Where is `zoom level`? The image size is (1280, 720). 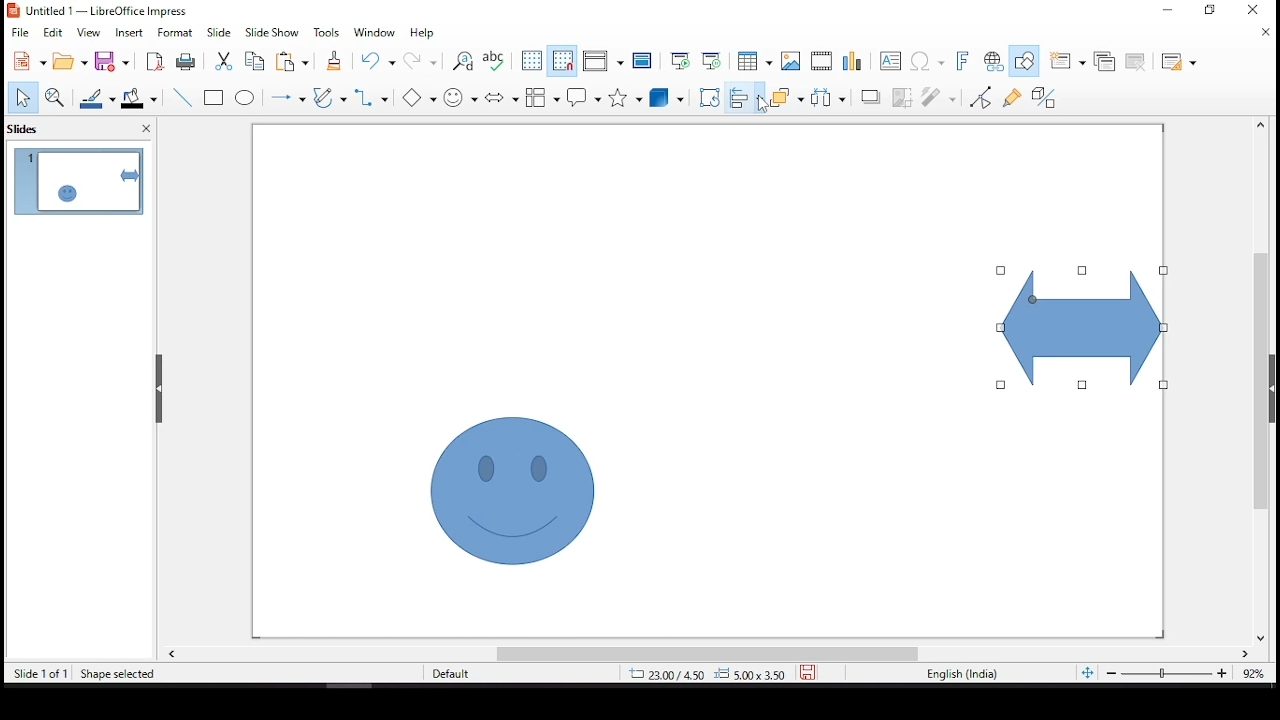
zoom level is located at coordinates (1255, 678).